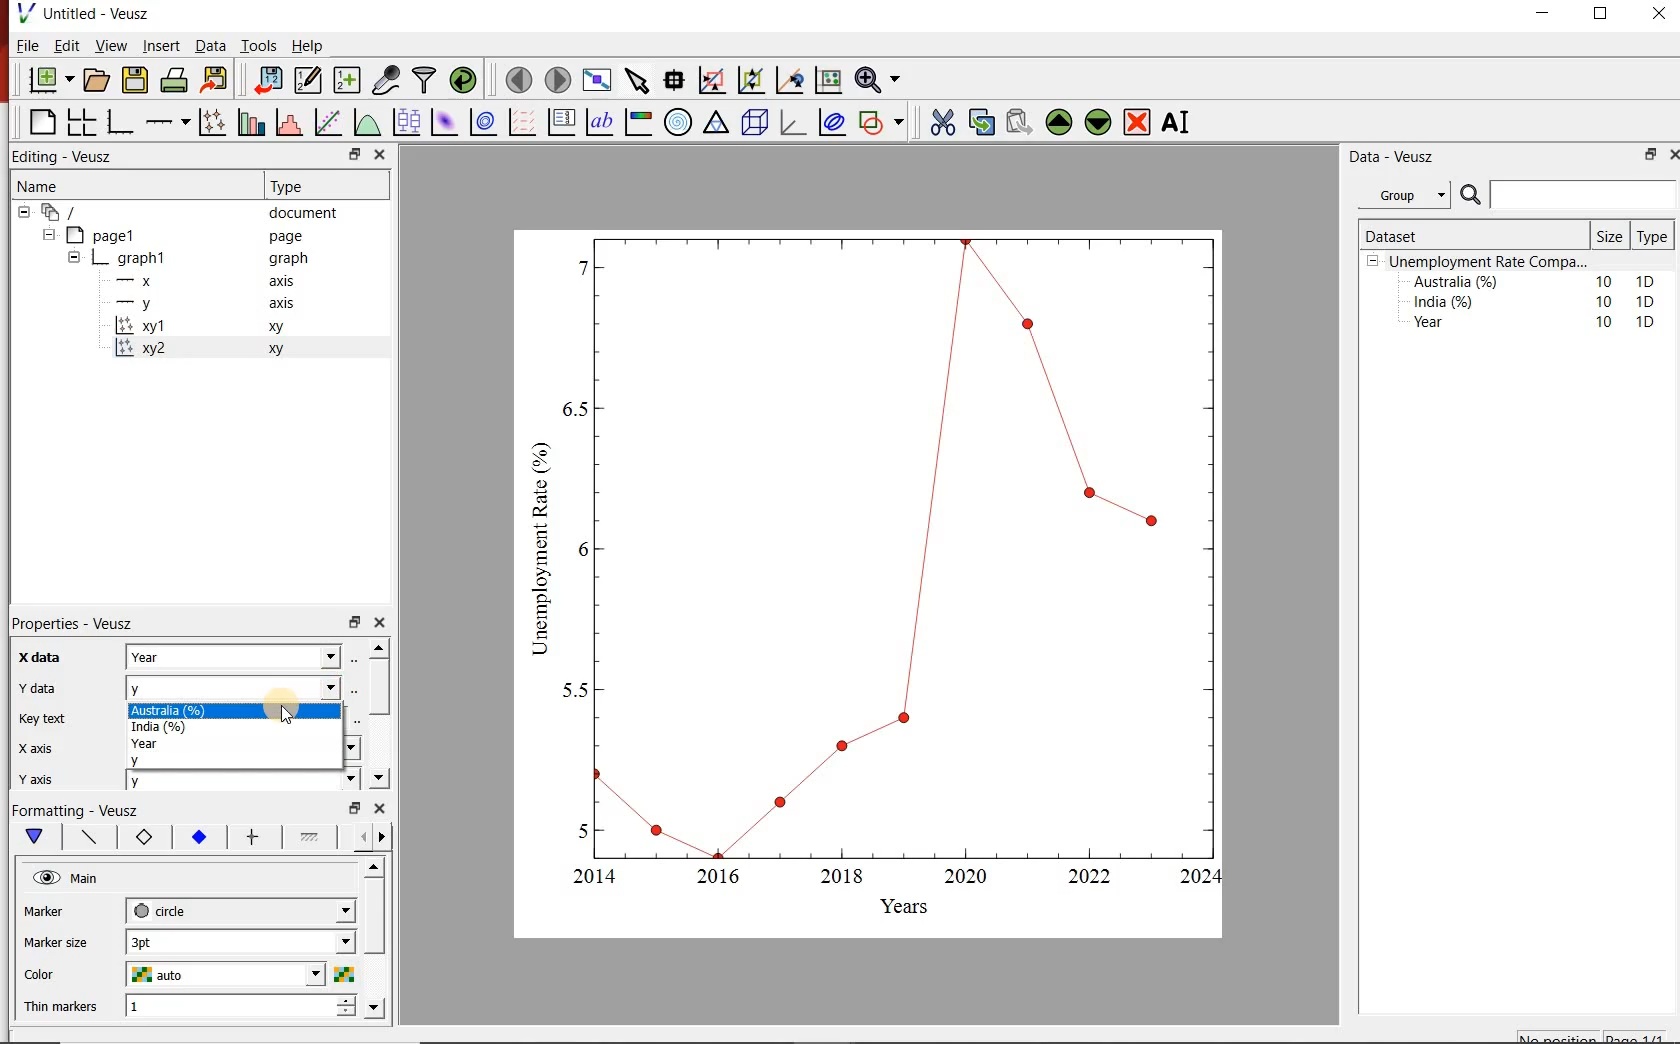  I want to click on plot vector field, so click(521, 122).